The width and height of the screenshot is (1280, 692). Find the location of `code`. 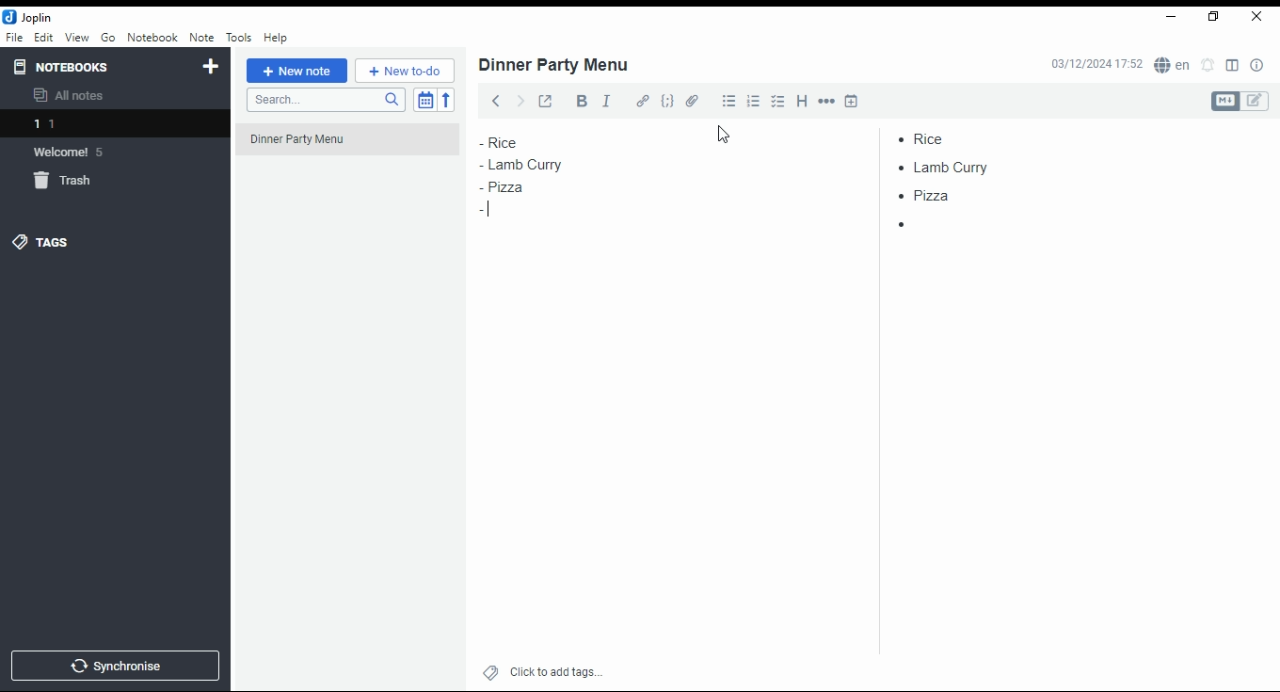

code is located at coordinates (668, 103).